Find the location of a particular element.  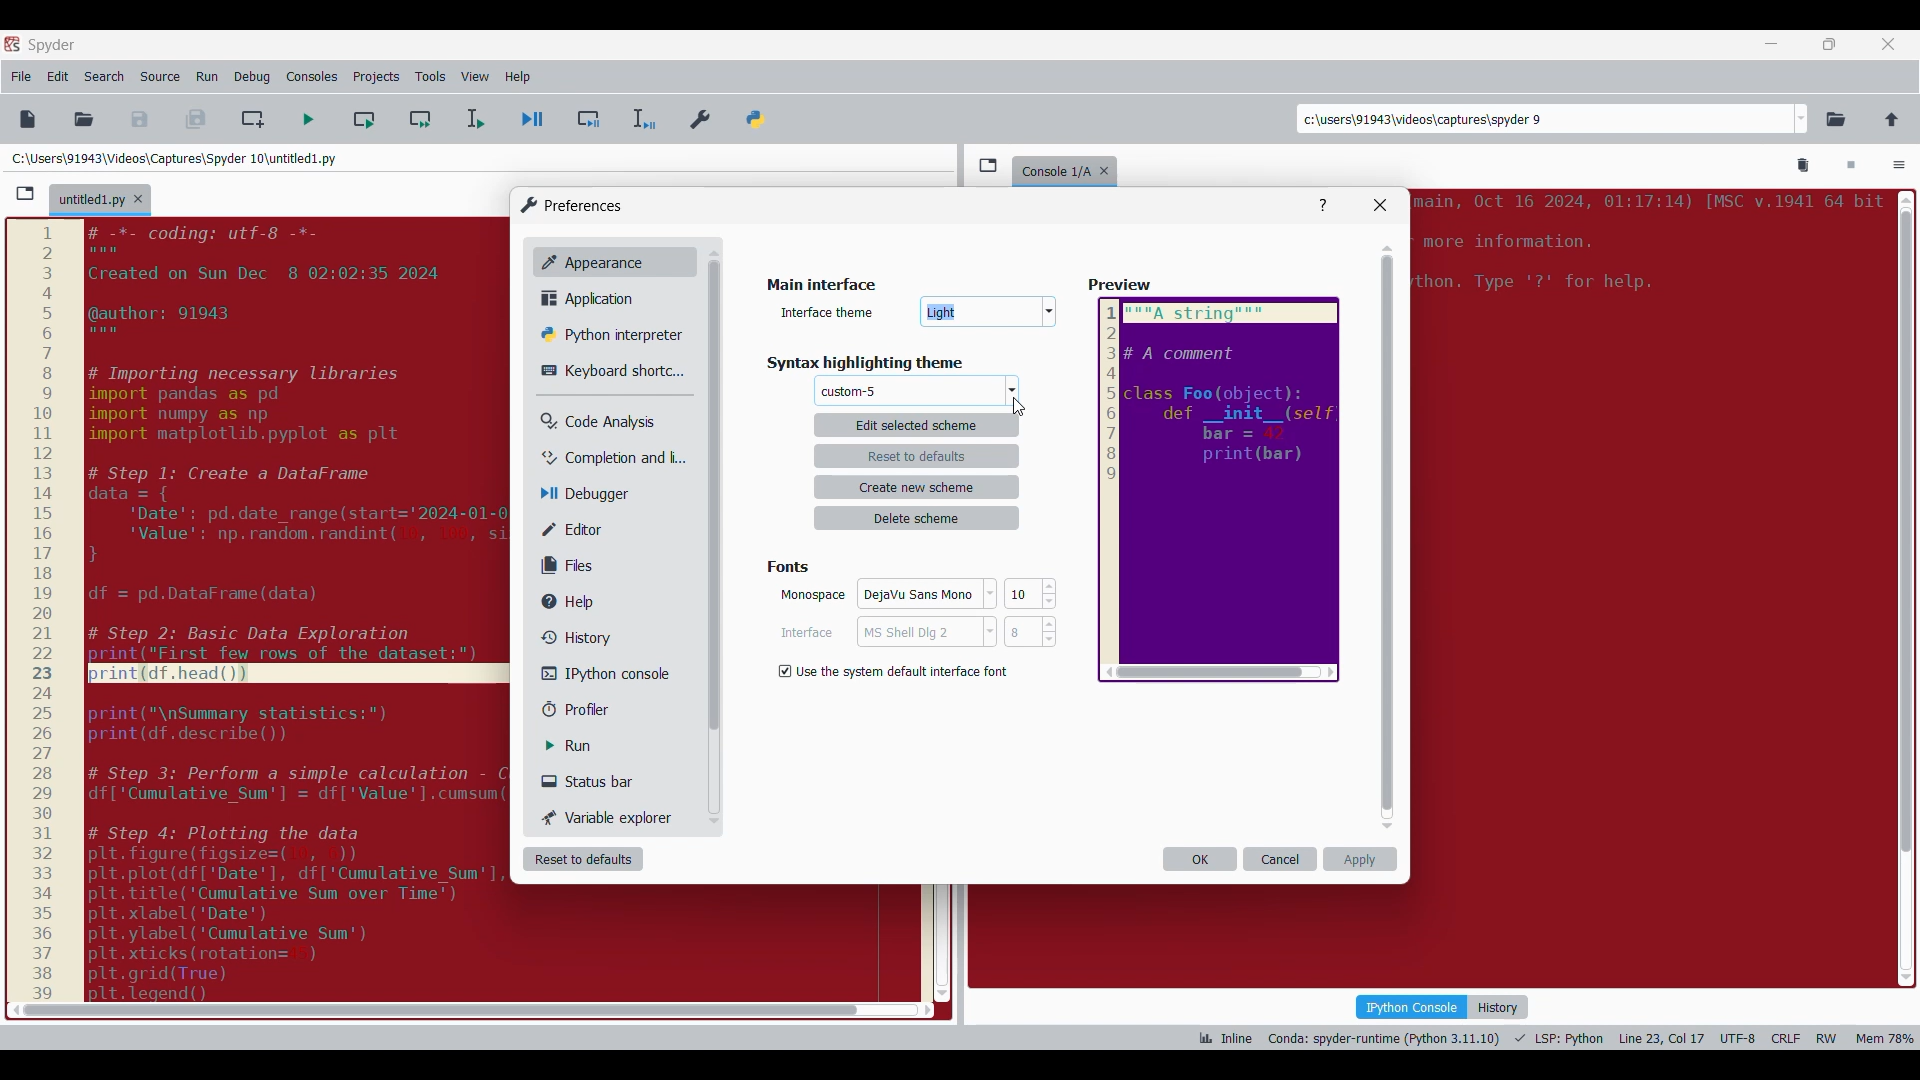

Setting options under Background is located at coordinates (898, 669).